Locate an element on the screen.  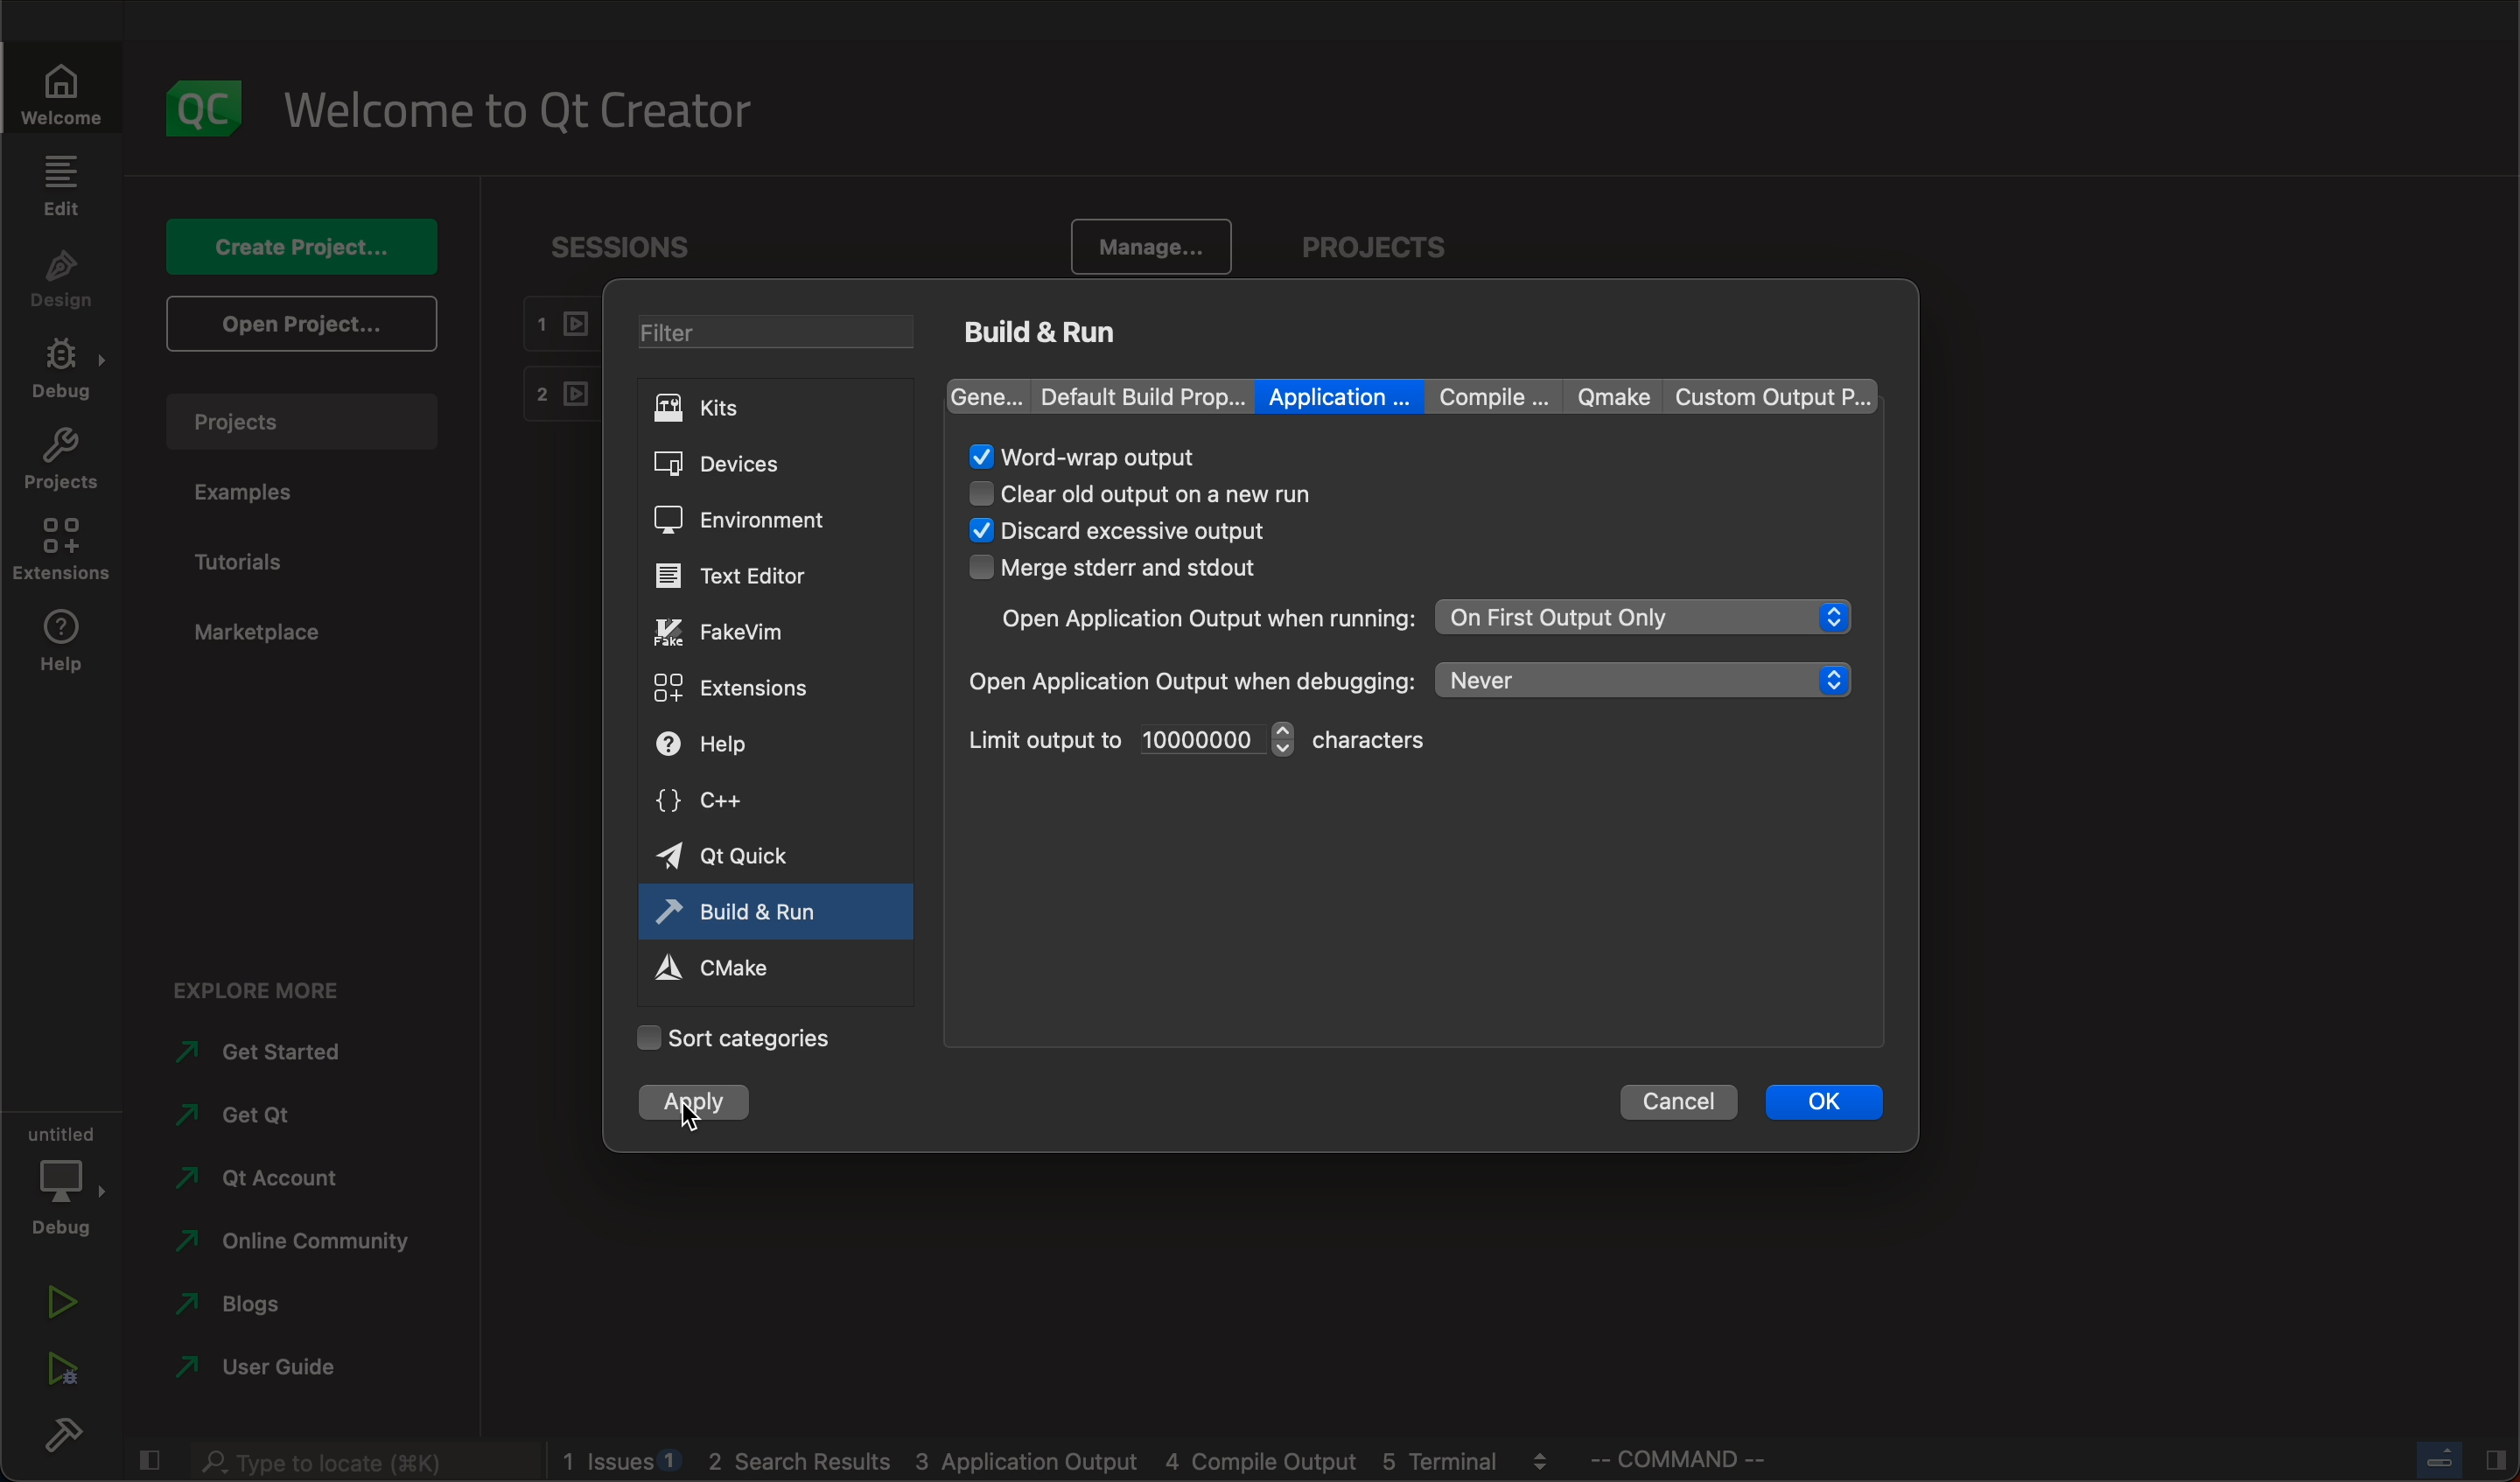
never is located at coordinates (1647, 679).